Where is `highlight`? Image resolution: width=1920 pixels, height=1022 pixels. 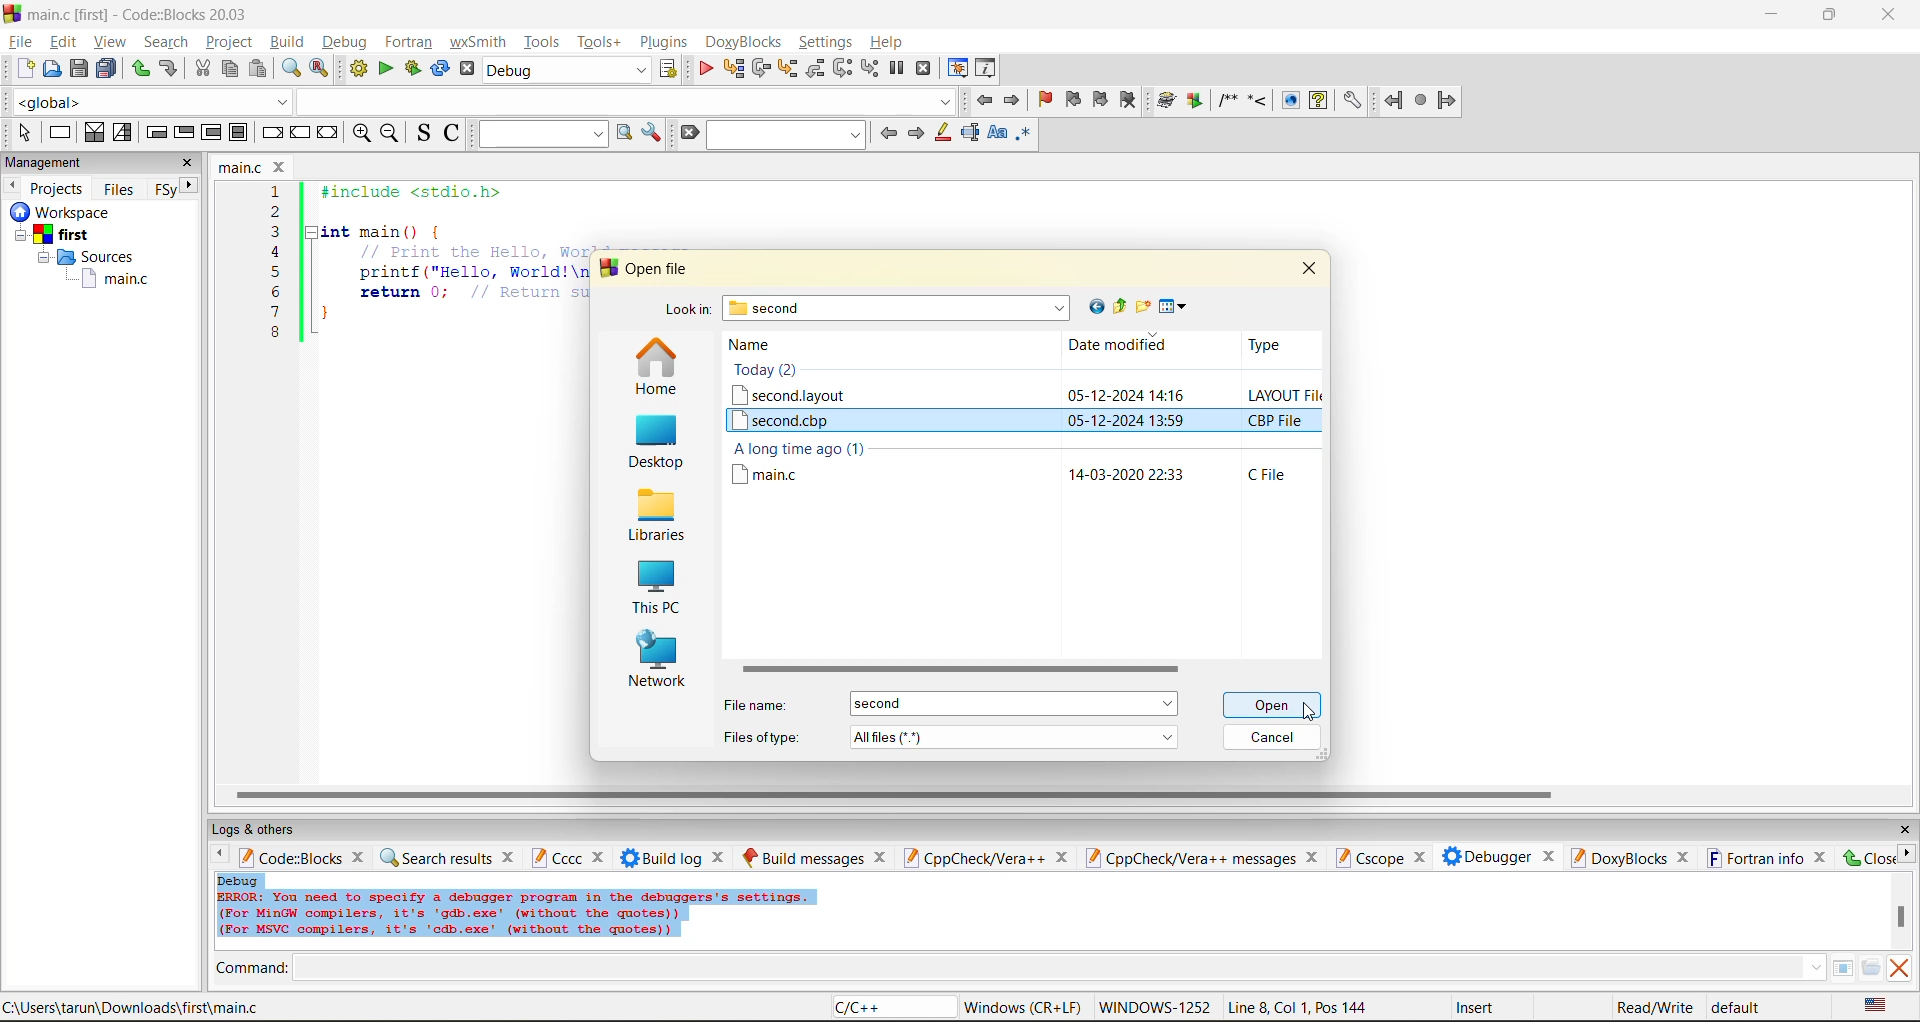 highlight is located at coordinates (941, 134).